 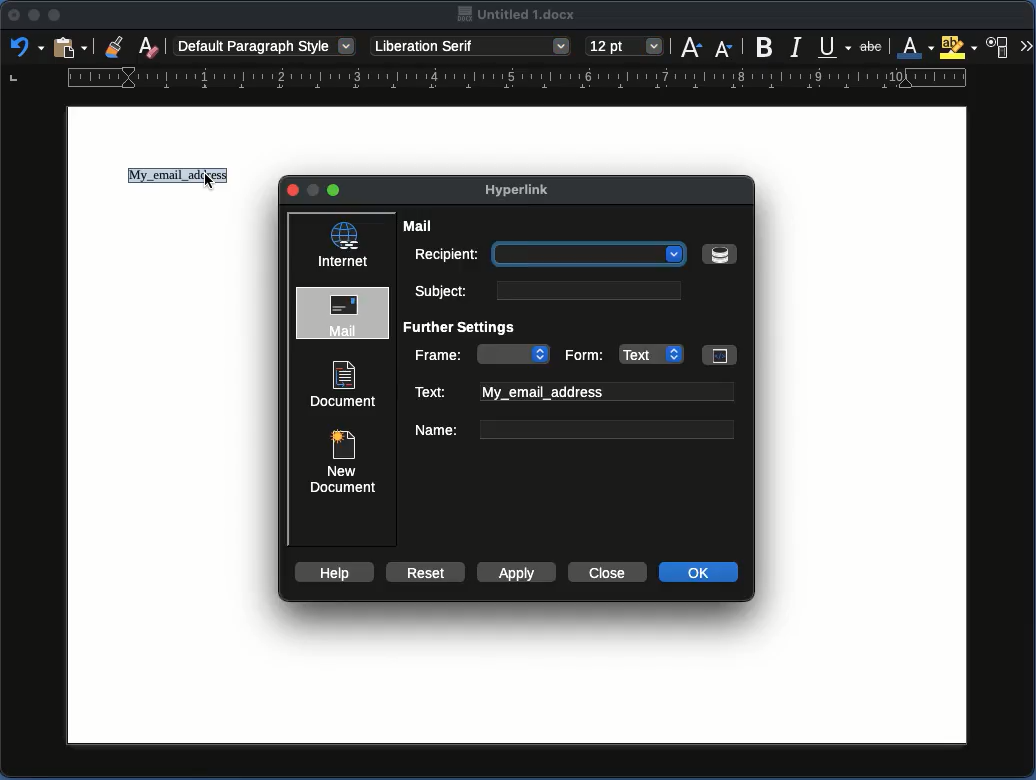 What do you see at coordinates (549, 256) in the screenshot?
I see `Recipient` at bounding box center [549, 256].